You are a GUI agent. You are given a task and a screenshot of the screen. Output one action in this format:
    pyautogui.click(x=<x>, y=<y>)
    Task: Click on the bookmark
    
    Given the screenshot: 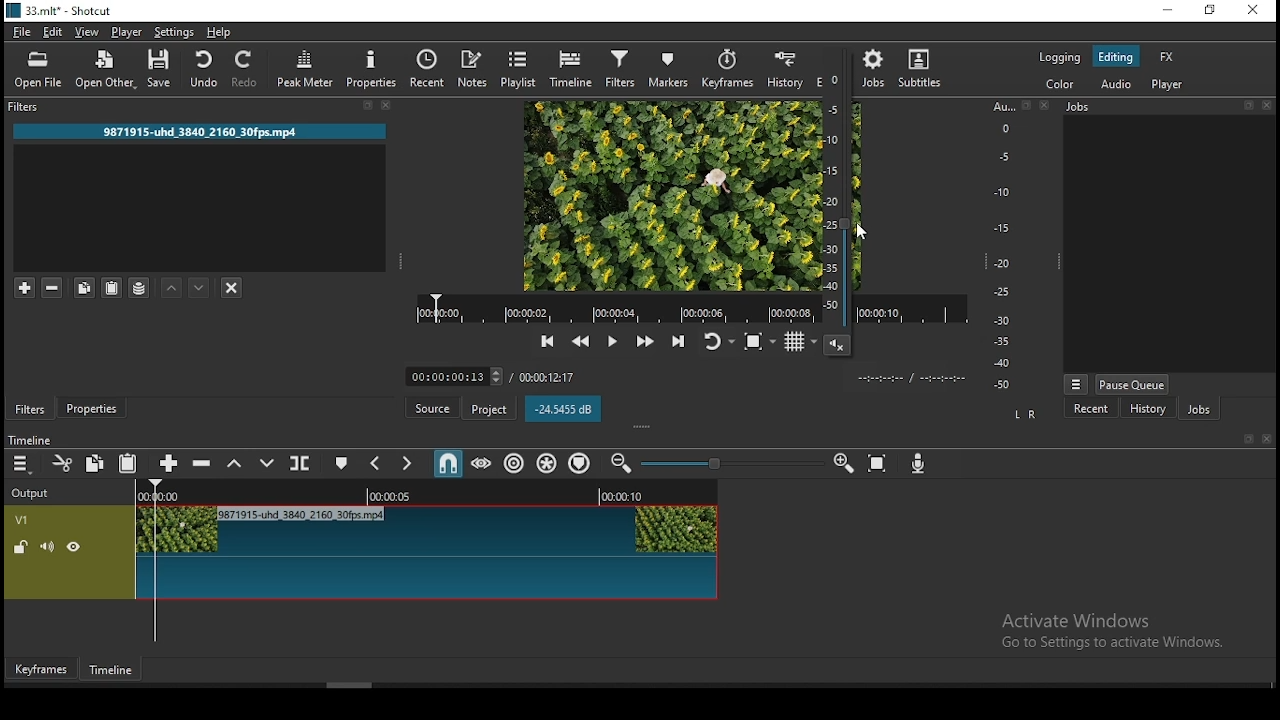 What is the action you would take?
    pyautogui.click(x=1245, y=439)
    